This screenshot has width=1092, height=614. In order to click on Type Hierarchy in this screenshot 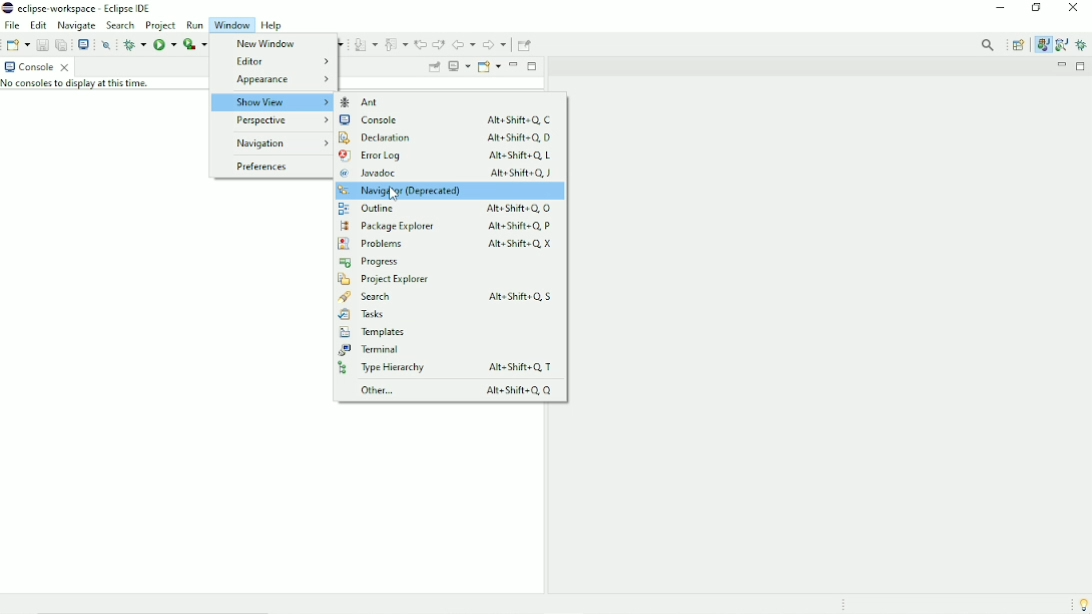, I will do `click(450, 368)`.